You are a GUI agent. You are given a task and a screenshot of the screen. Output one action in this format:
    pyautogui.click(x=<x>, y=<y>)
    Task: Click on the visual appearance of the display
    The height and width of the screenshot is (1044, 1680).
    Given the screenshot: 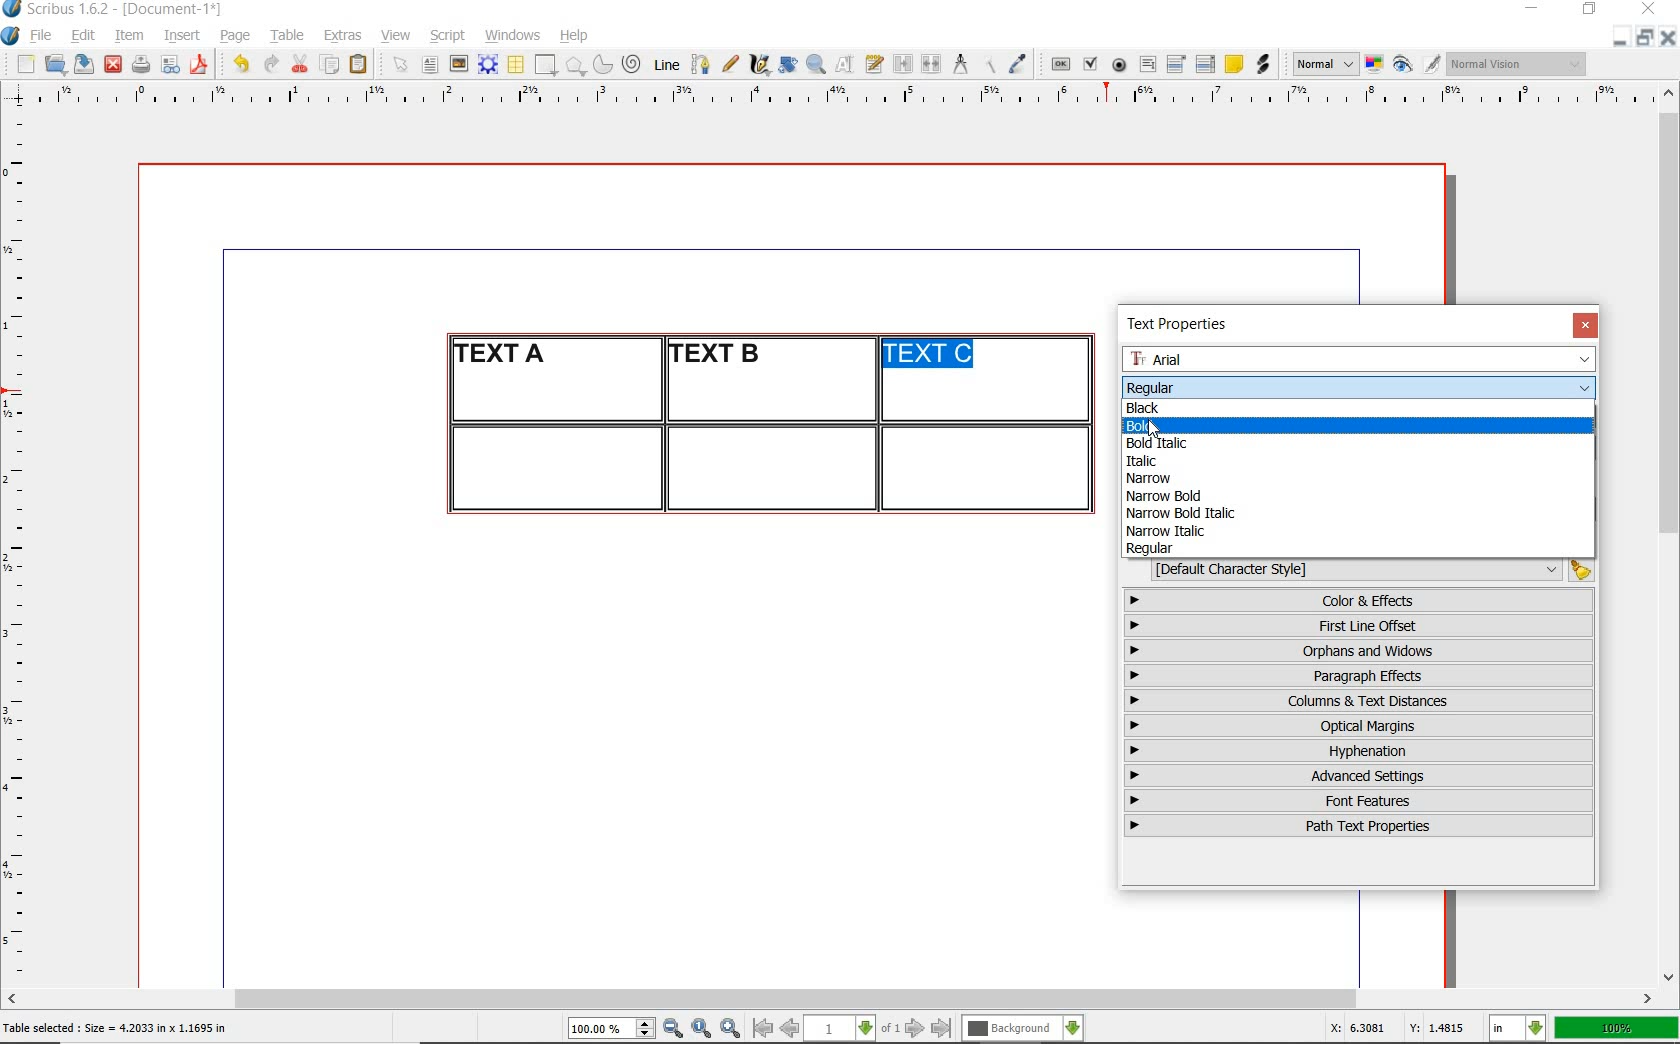 What is the action you would take?
    pyautogui.click(x=1518, y=64)
    